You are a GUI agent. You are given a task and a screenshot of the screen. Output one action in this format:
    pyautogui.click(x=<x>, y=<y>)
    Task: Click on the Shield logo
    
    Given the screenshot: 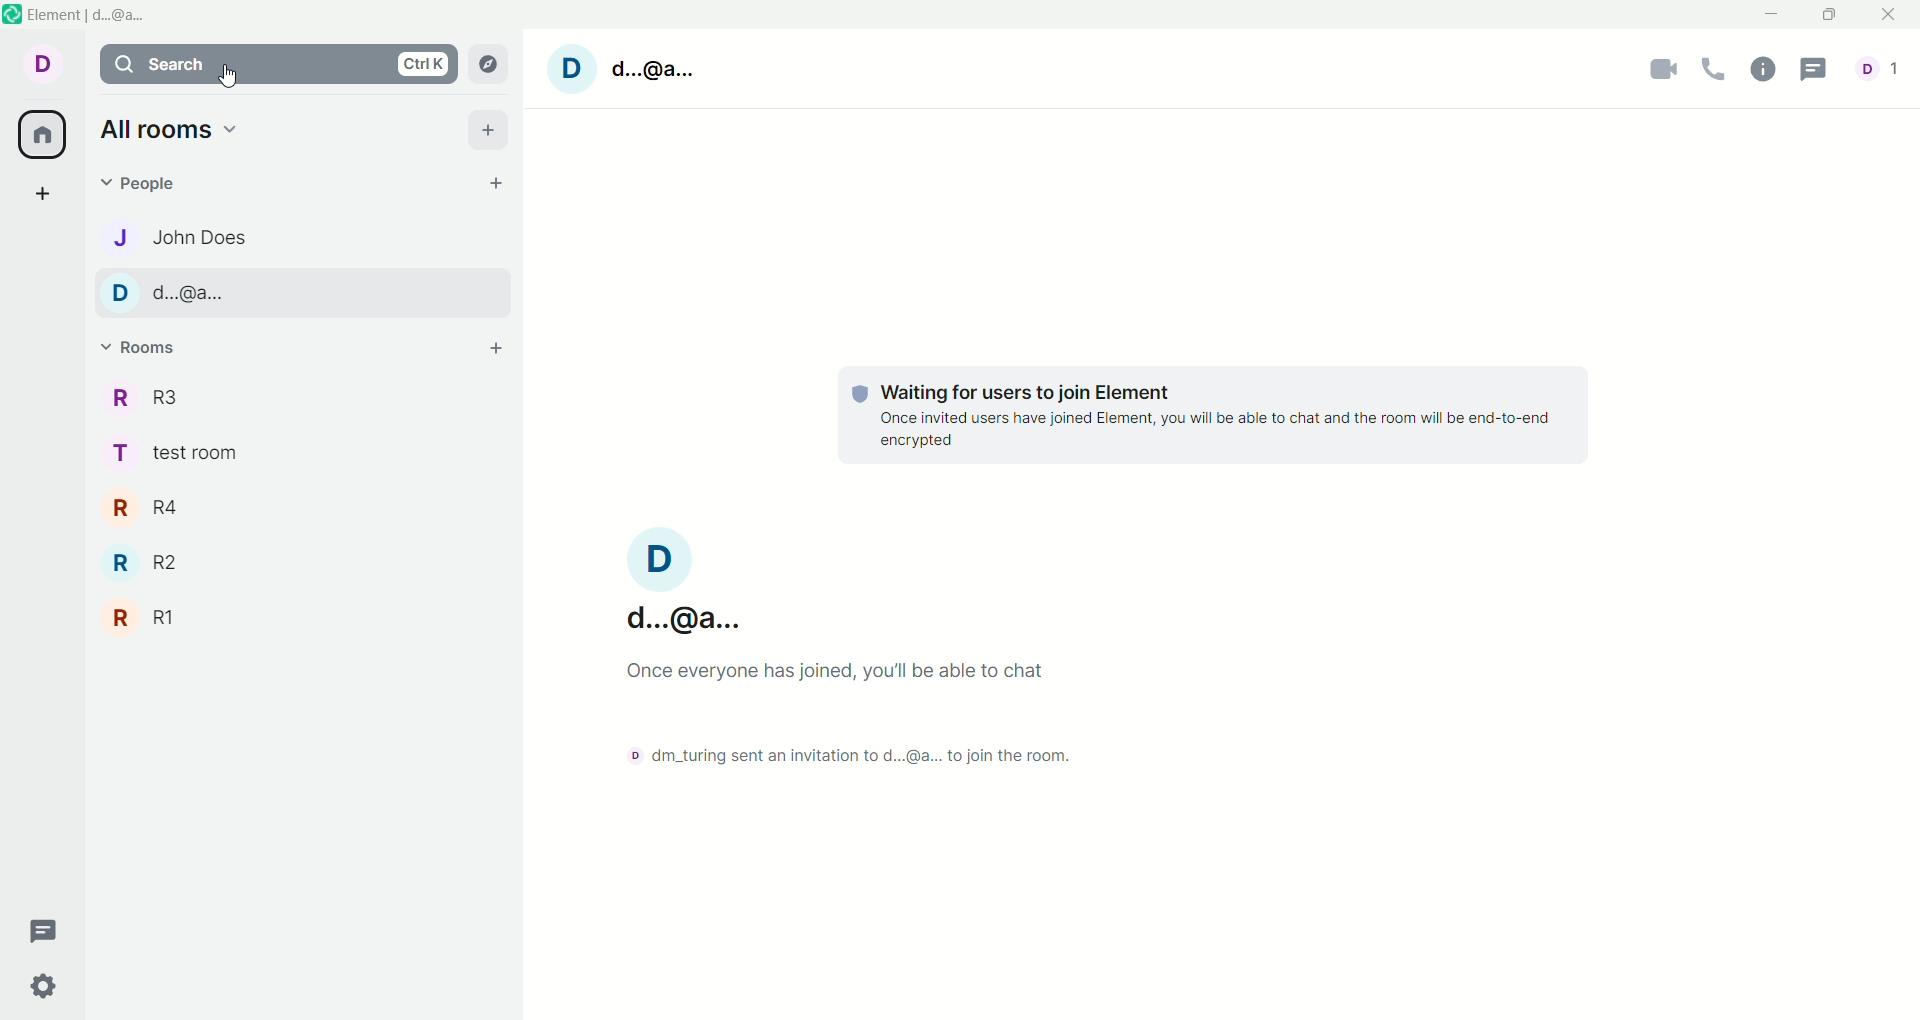 What is the action you would take?
    pyautogui.click(x=860, y=393)
    